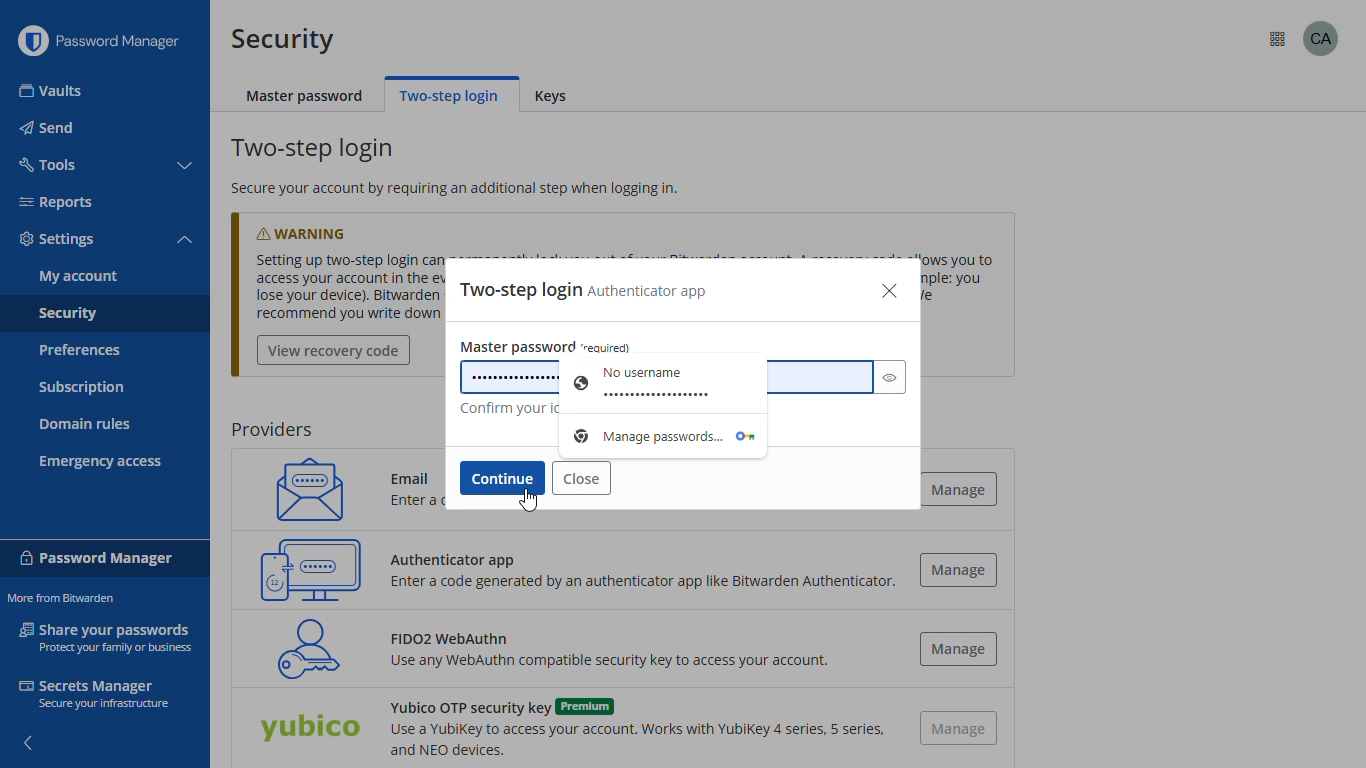 The width and height of the screenshot is (1366, 768). What do you see at coordinates (338, 287) in the screenshot?
I see `Setting up two-step login can permanently lock you out of your Bitwarden account. A recovery code allows you to access your account in the event that you can no longer se your normal two-step login provider (example: youlose your device). Bitwarden support will not be able to assist you if you lose access to your account. Werecommend you write down or print the recovery code and keep it in a safe place.` at bounding box center [338, 287].